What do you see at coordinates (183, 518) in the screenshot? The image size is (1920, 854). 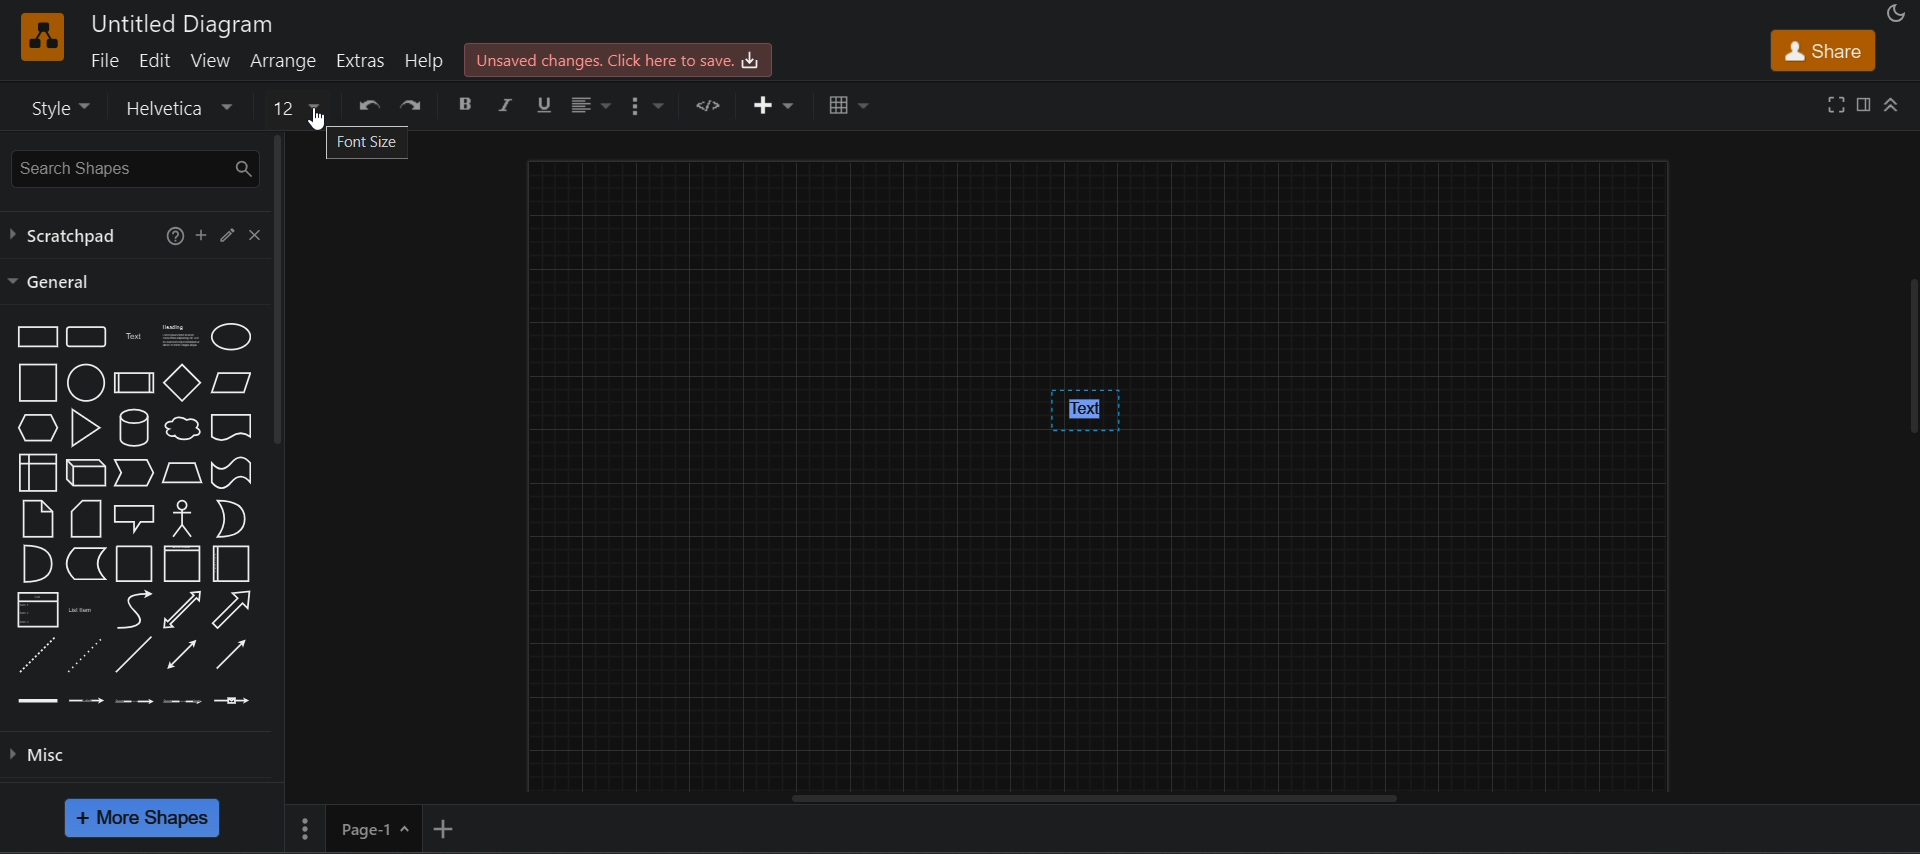 I see `Actor` at bounding box center [183, 518].